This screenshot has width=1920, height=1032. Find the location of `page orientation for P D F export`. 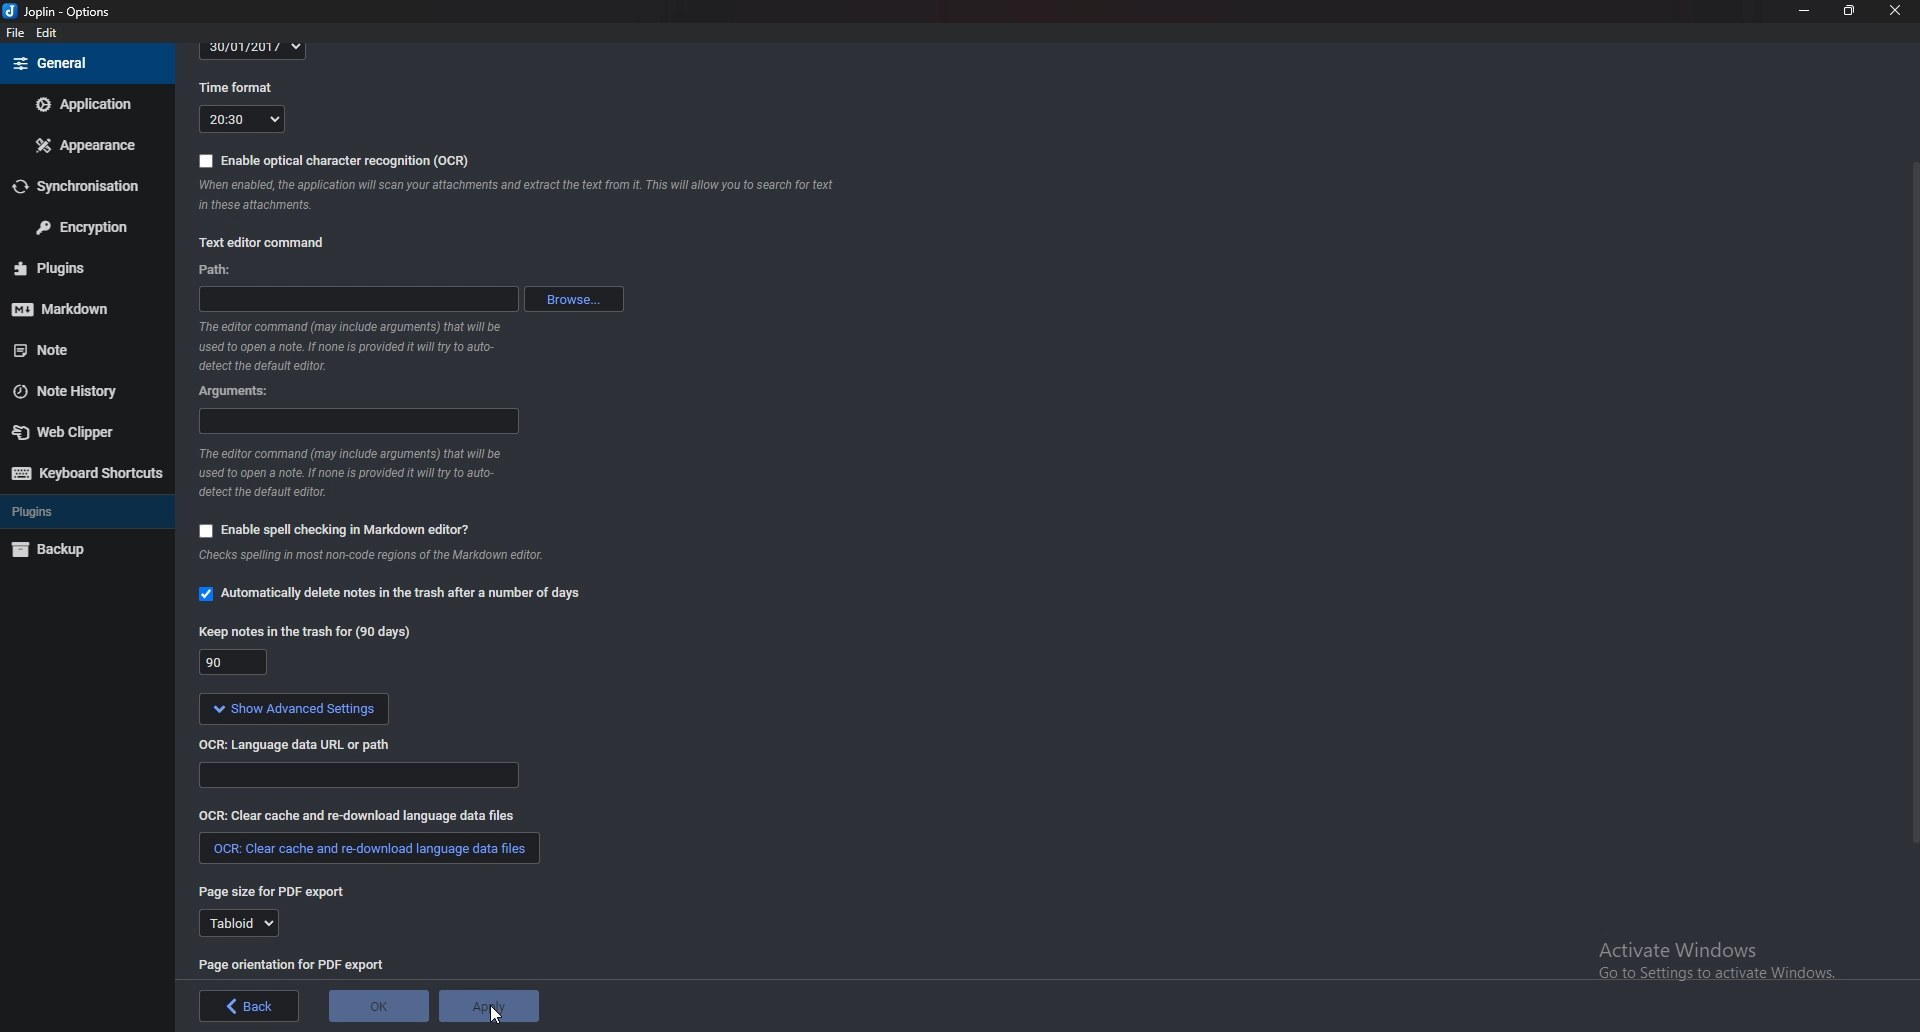

page orientation for P D F export is located at coordinates (295, 963).